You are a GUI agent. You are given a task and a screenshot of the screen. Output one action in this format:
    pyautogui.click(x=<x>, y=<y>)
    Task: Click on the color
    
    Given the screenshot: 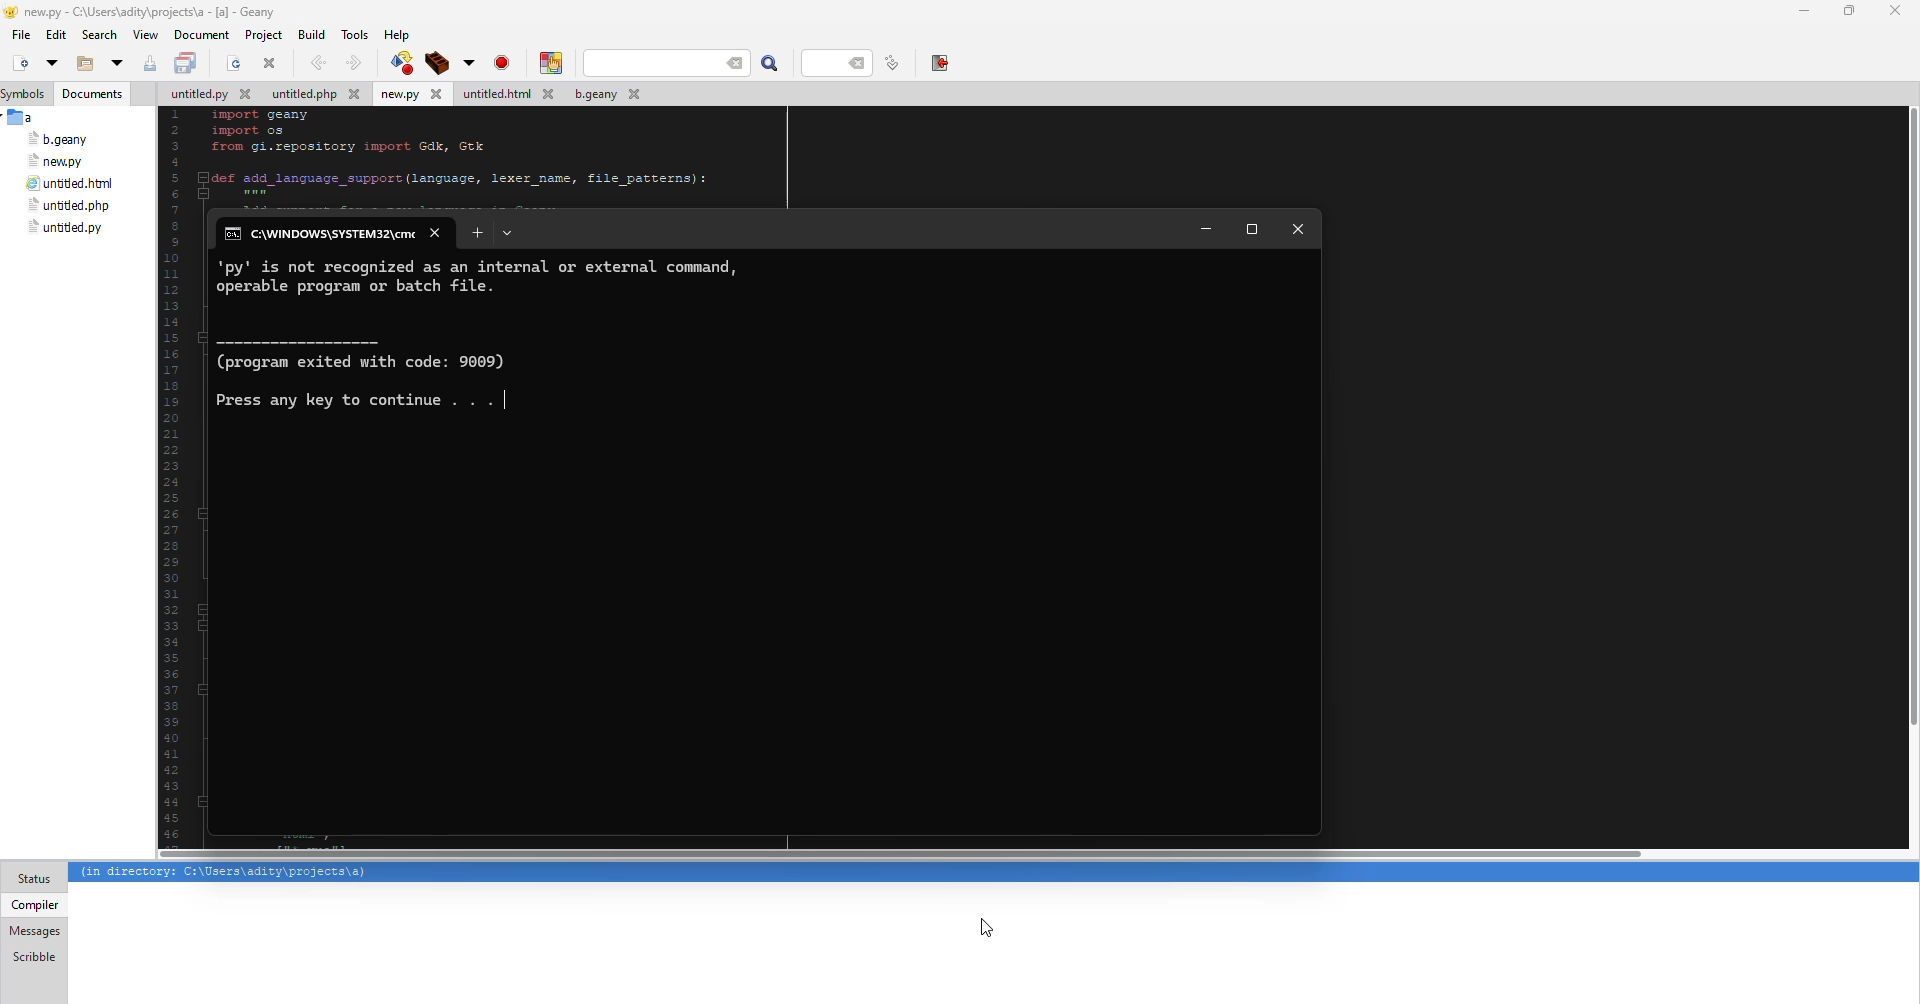 What is the action you would take?
    pyautogui.click(x=551, y=64)
    